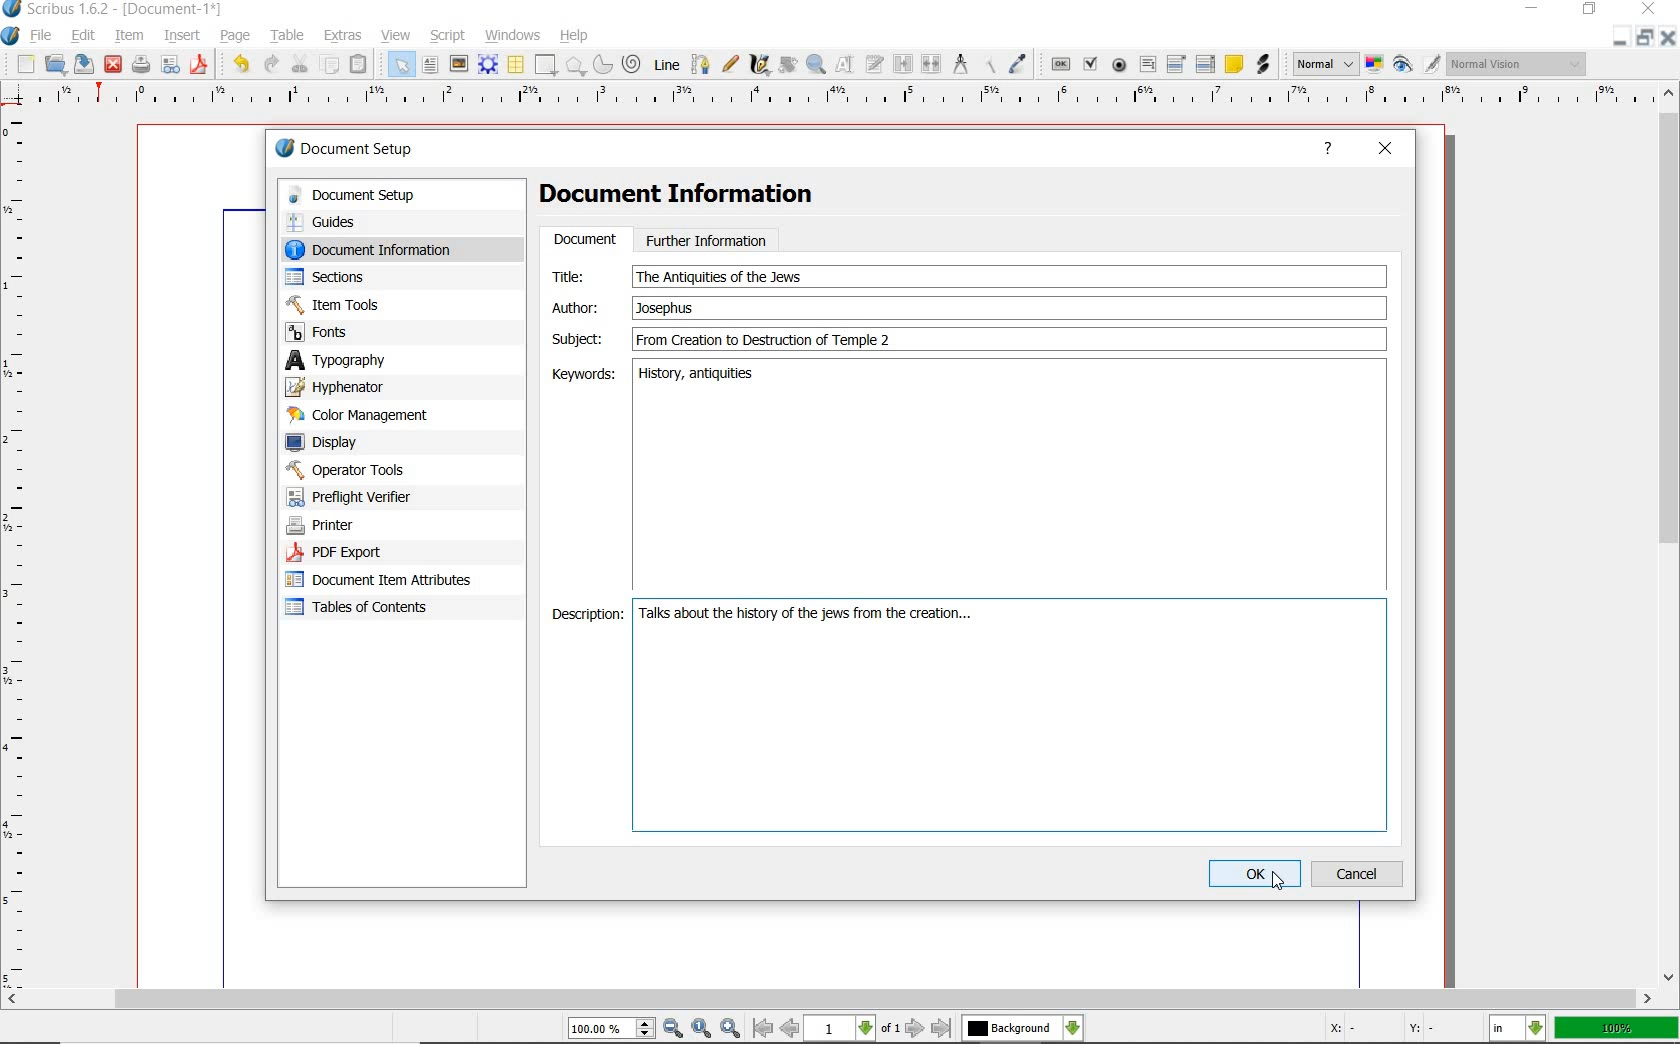 The height and width of the screenshot is (1044, 1680). What do you see at coordinates (448, 36) in the screenshot?
I see `script` at bounding box center [448, 36].